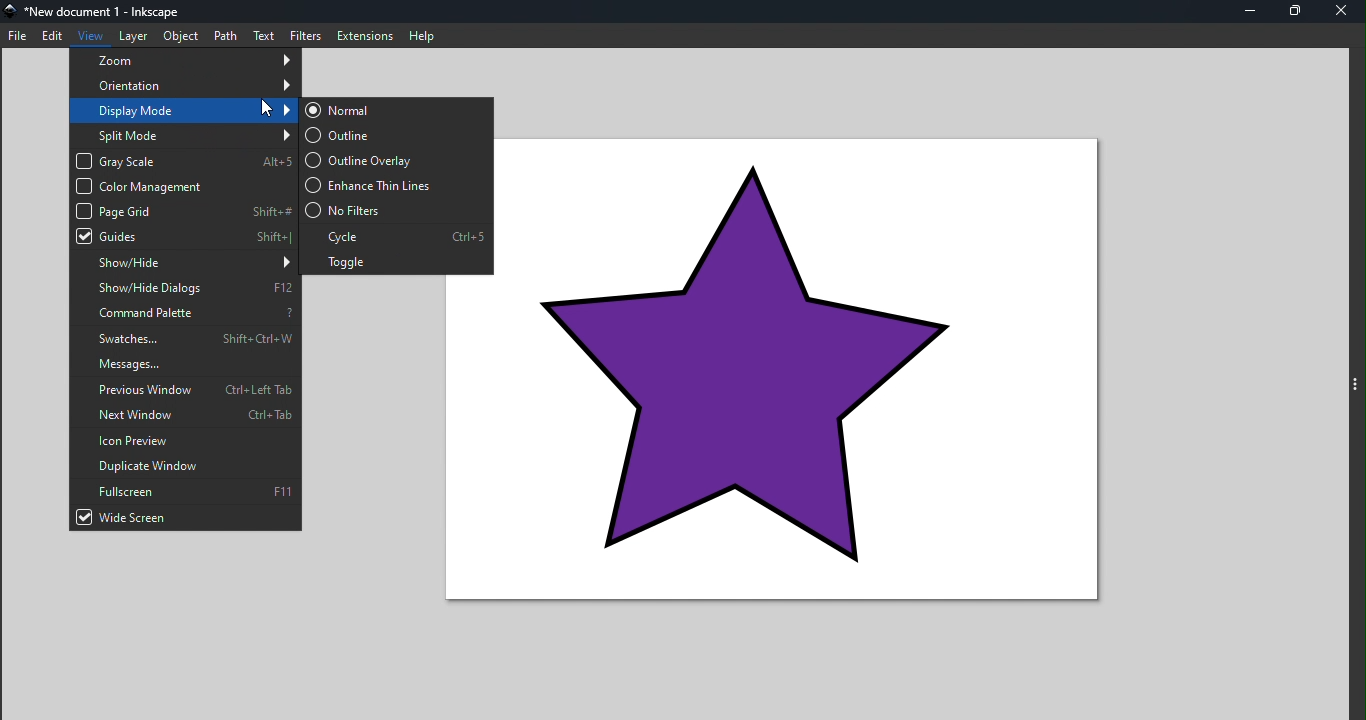 The height and width of the screenshot is (720, 1366). I want to click on Color management, so click(181, 185).